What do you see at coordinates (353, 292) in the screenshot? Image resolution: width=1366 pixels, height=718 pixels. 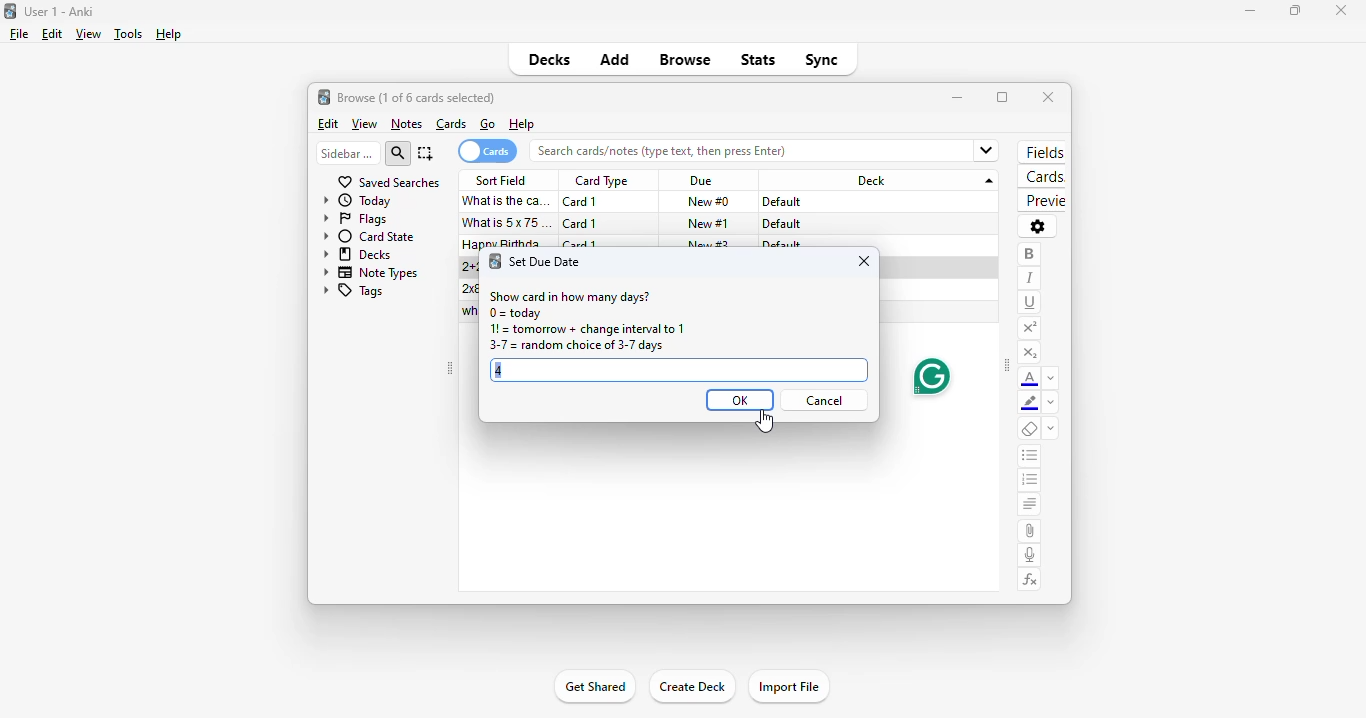 I see `tags` at bounding box center [353, 292].